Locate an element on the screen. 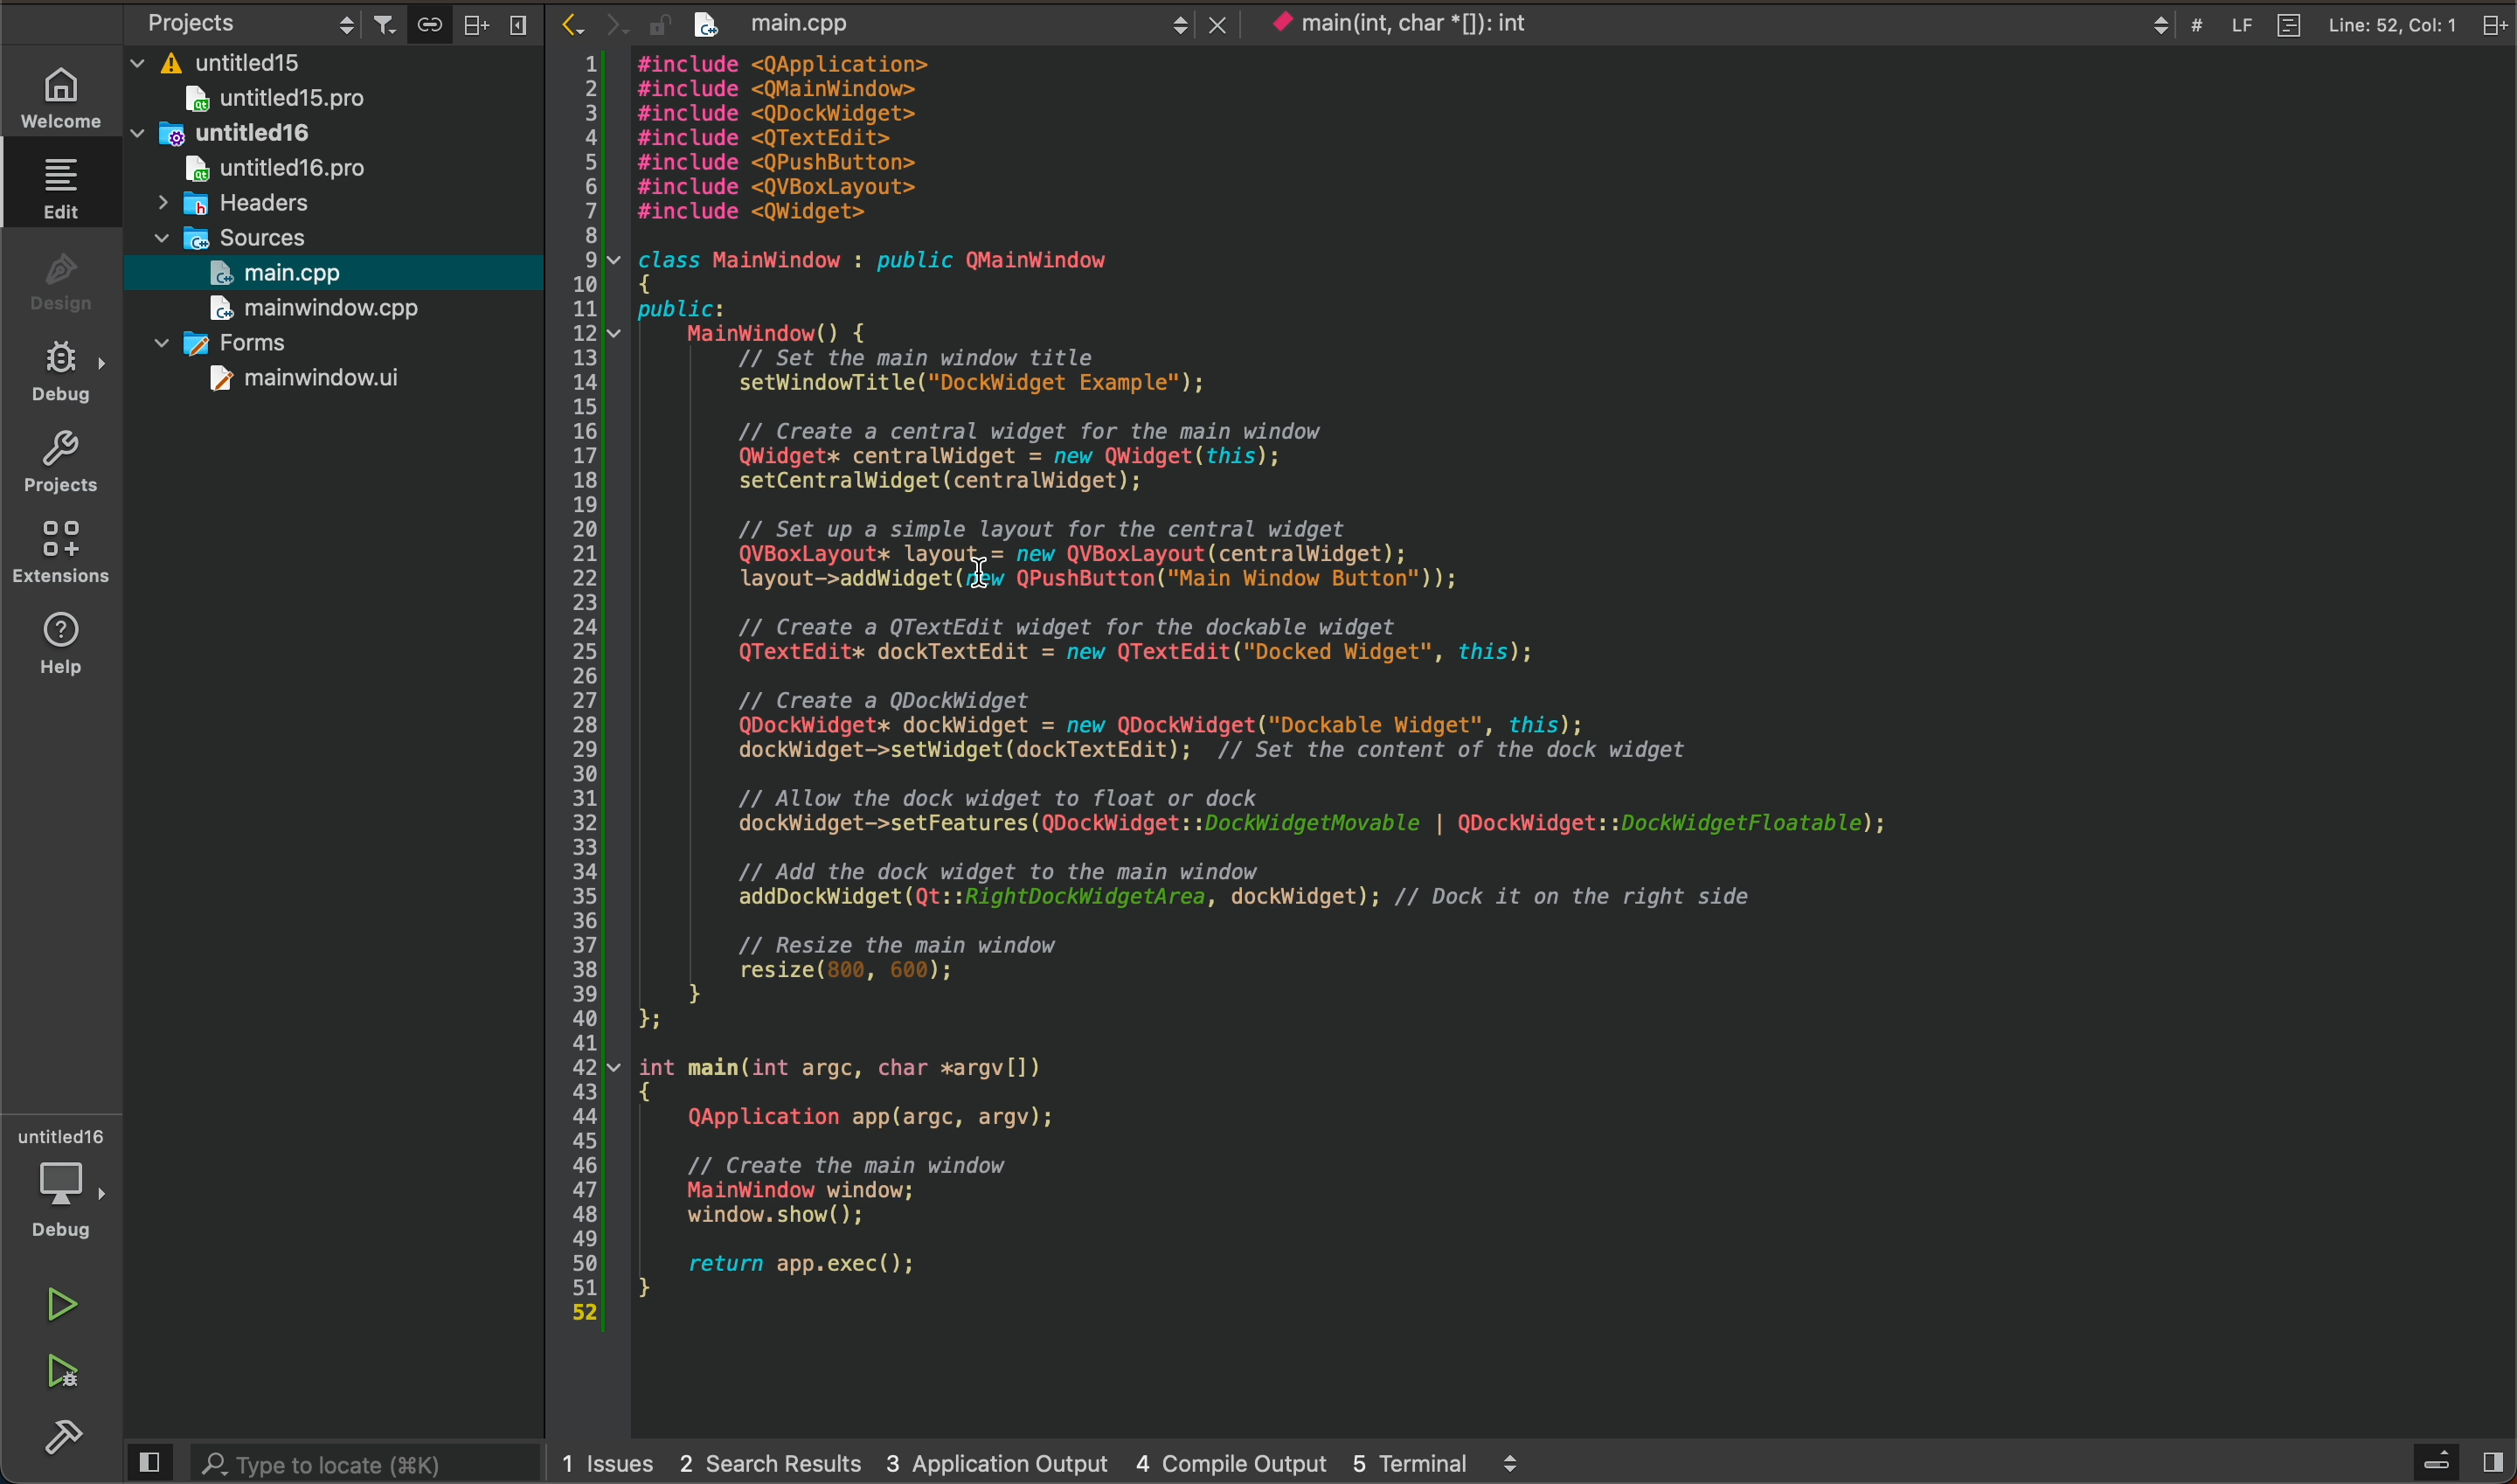  current context is located at coordinates (1398, 25).